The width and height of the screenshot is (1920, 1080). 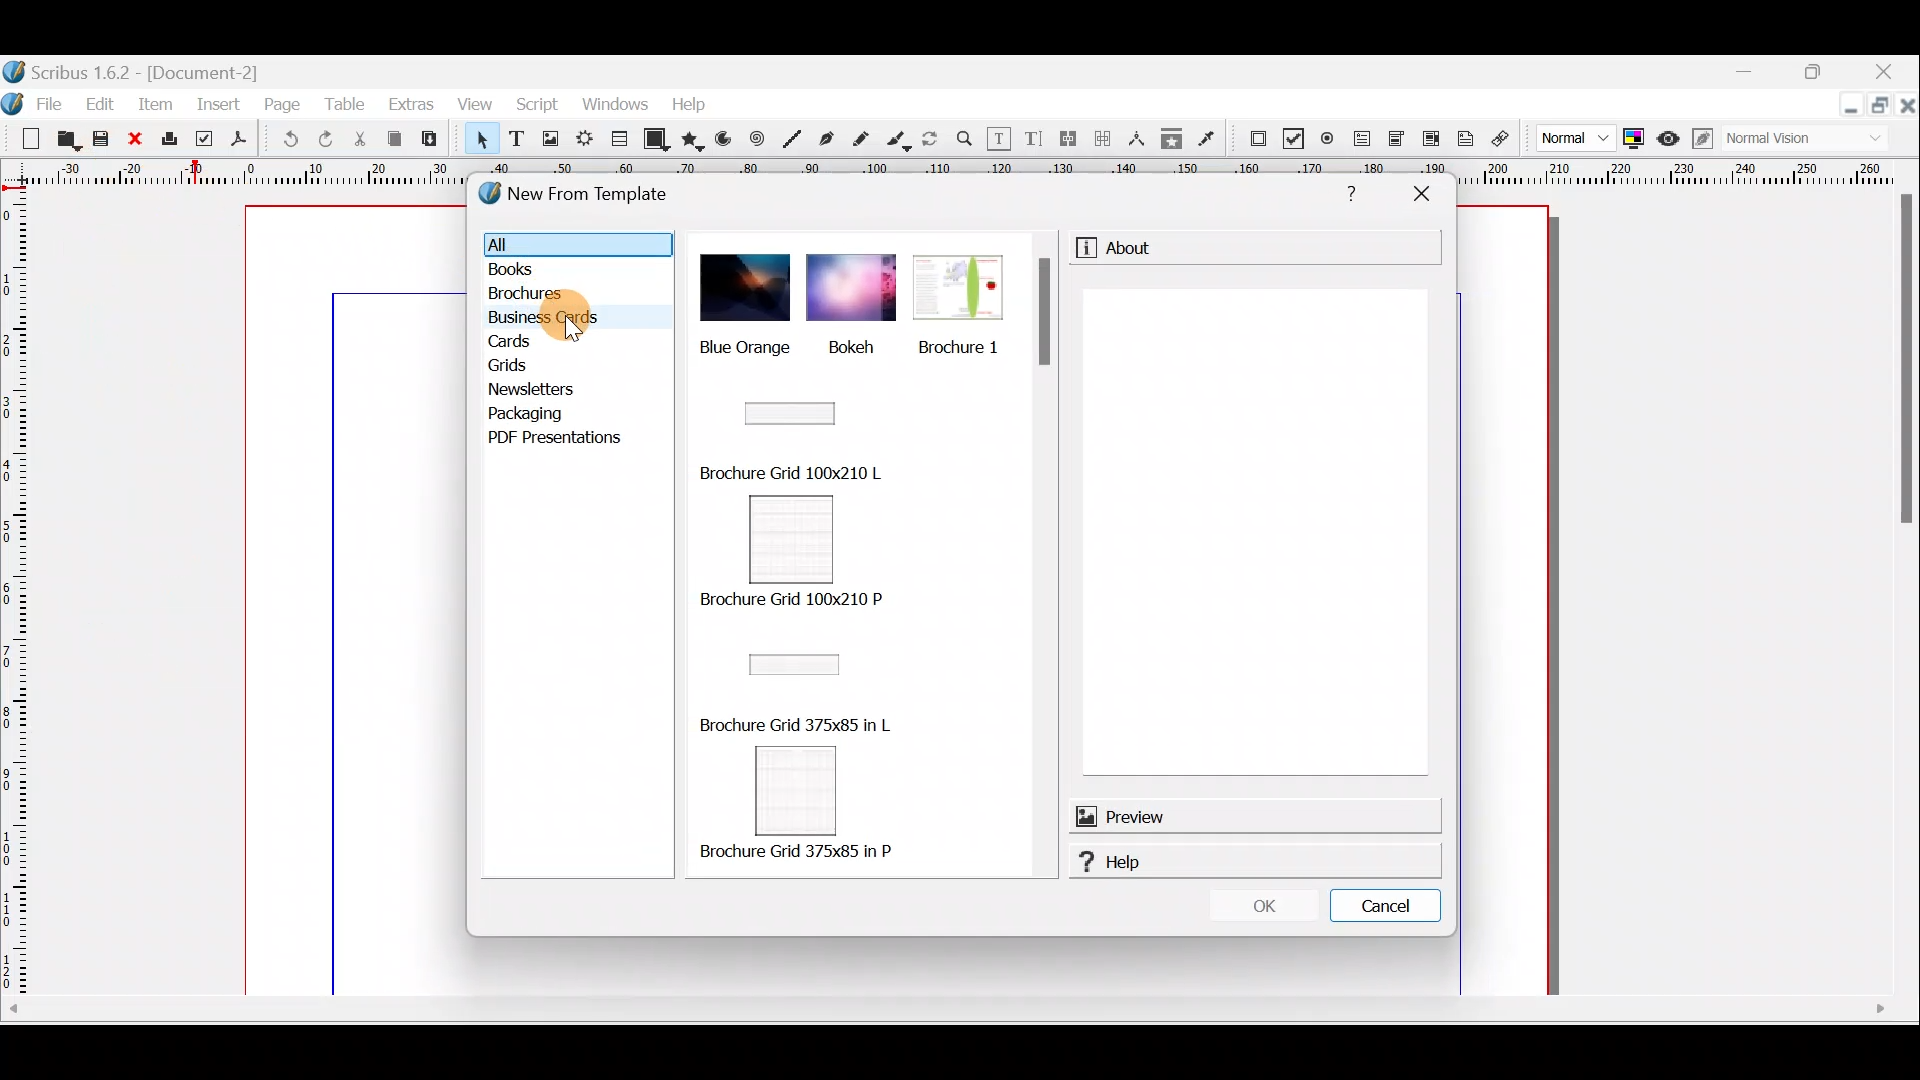 What do you see at coordinates (550, 143) in the screenshot?
I see `Image frame` at bounding box center [550, 143].